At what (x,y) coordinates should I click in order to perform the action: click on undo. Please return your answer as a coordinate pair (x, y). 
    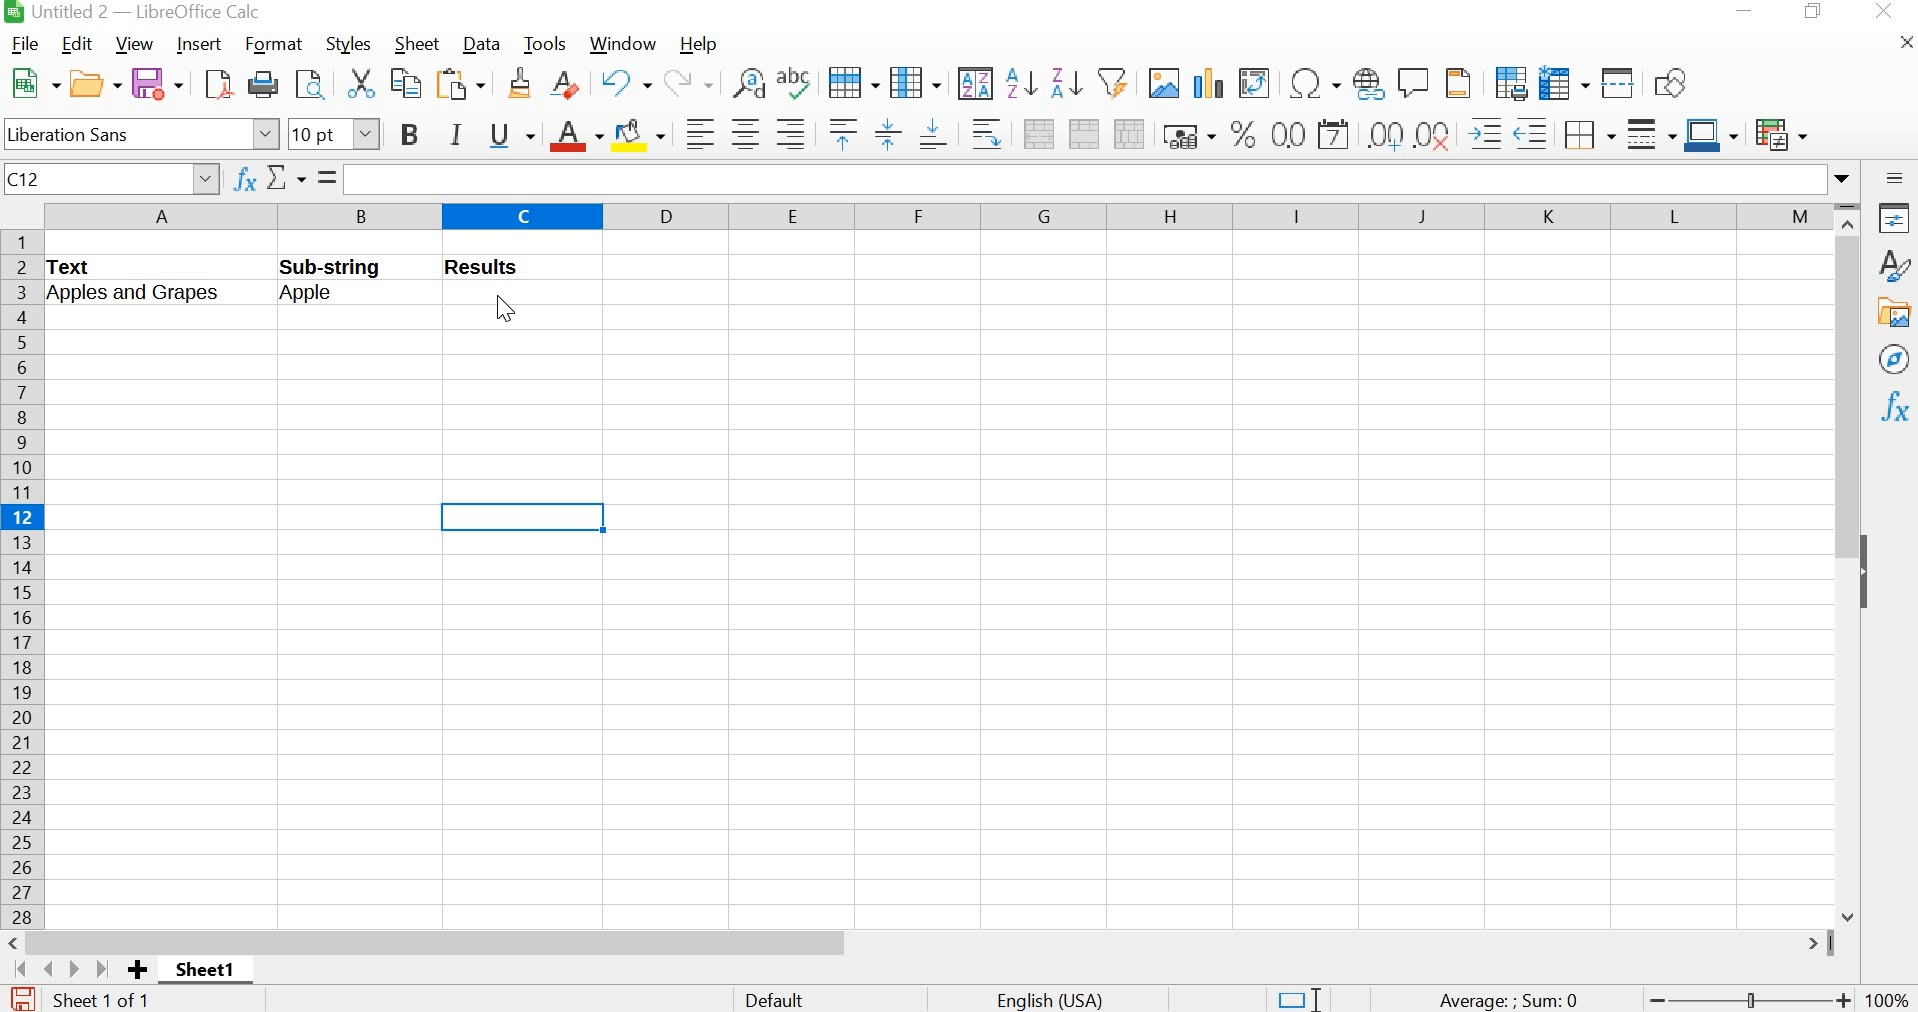
    Looking at the image, I should click on (624, 82).